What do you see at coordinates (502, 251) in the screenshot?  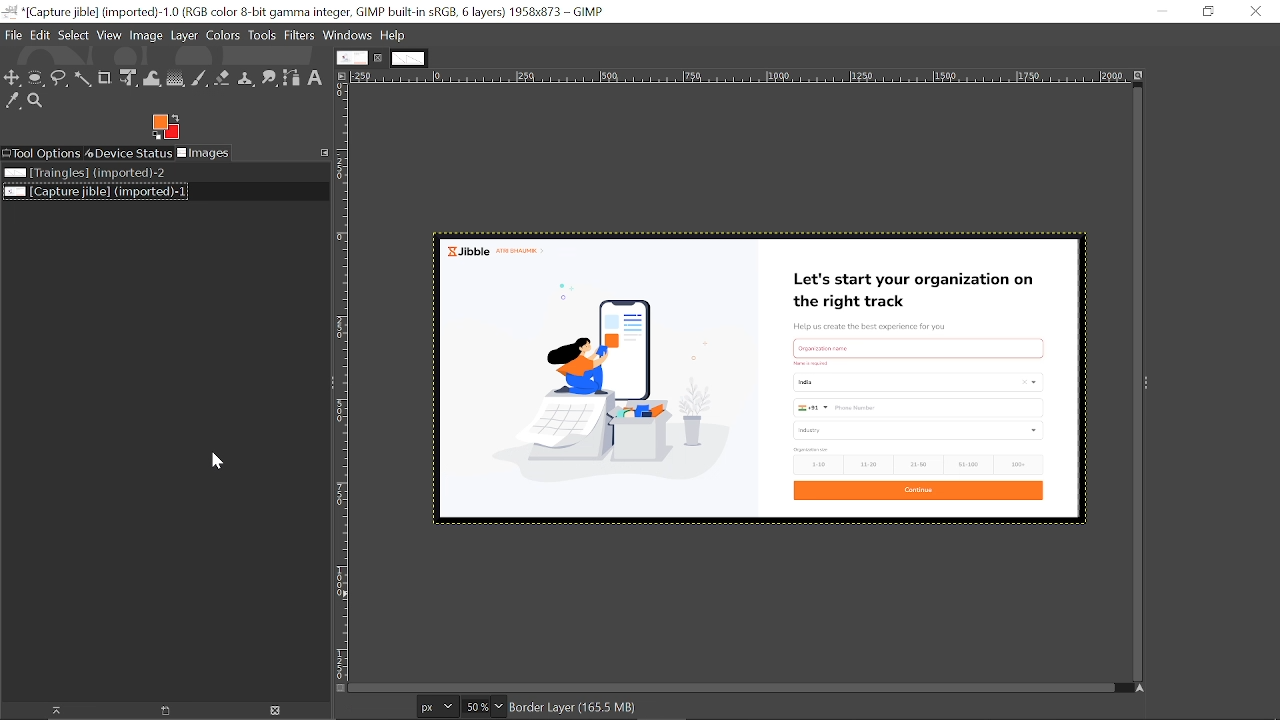 I see `Jibble` at bounding box center [502, 251].